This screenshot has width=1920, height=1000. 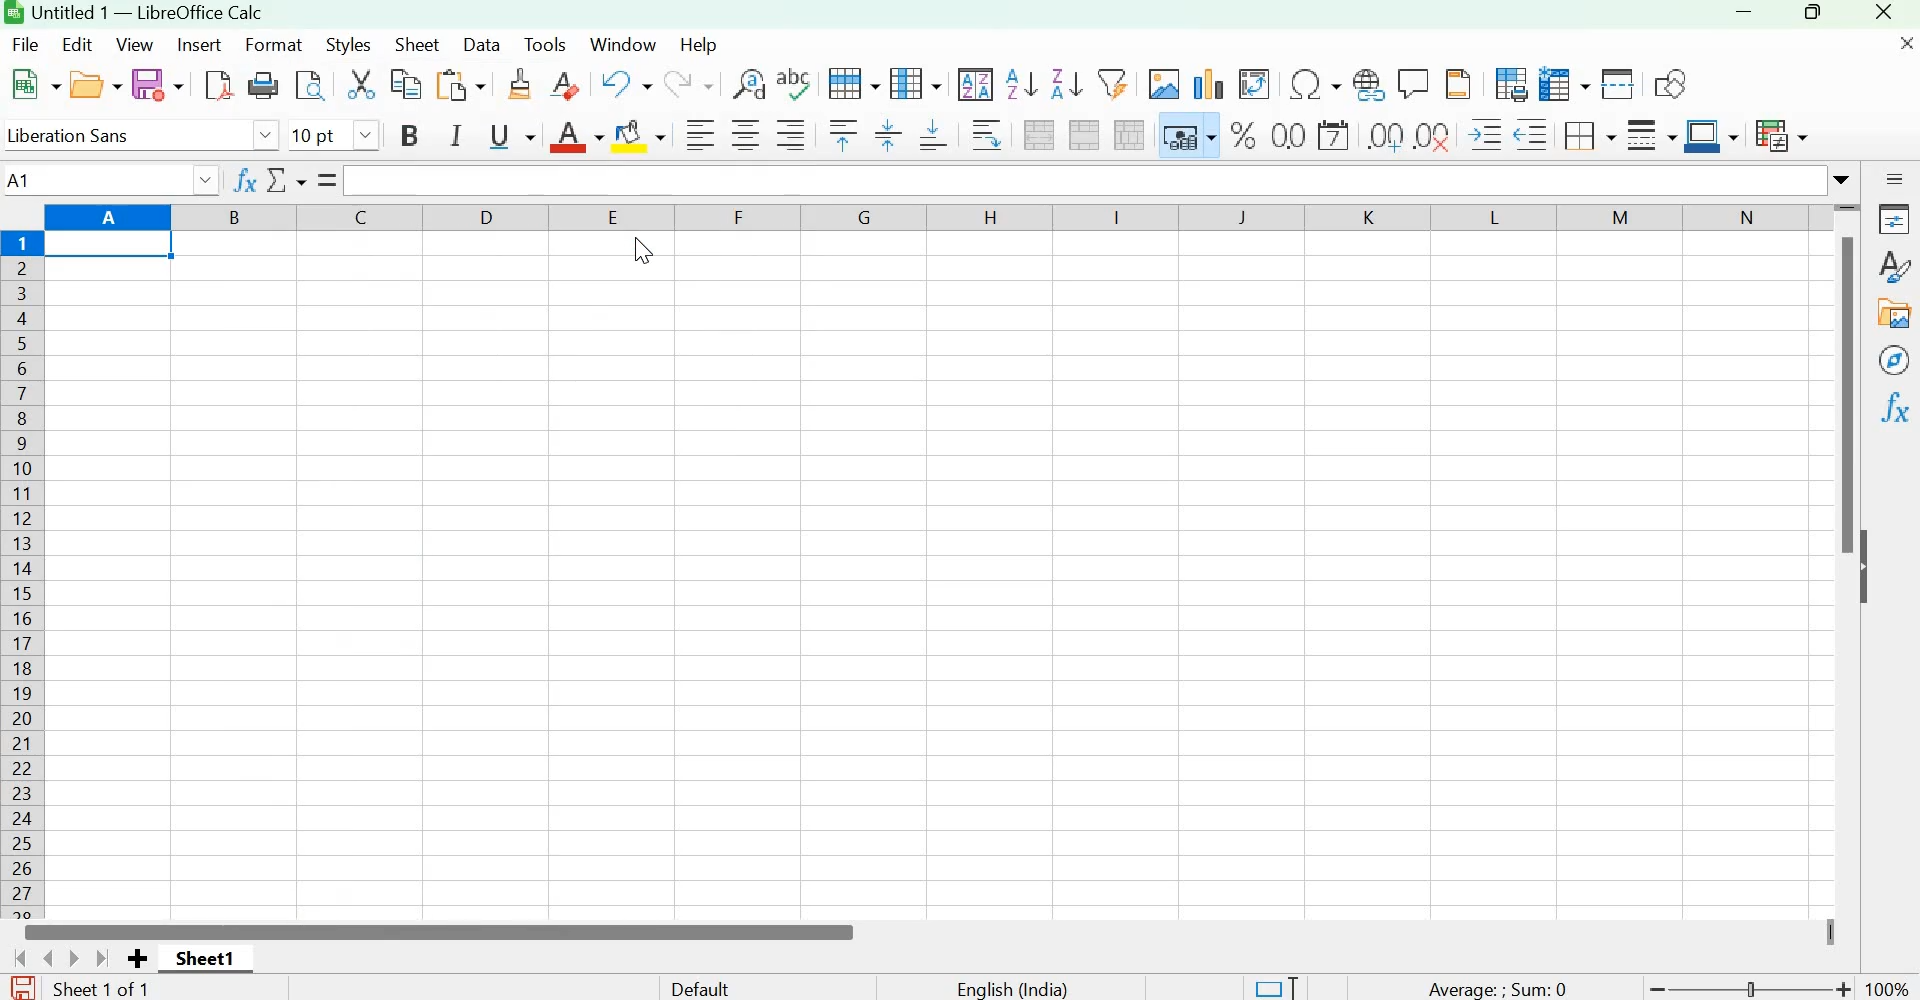 What do you see at coordinates (457, 137) in the screenshot?
I see `Itallic` at bounding box center [457, 137].